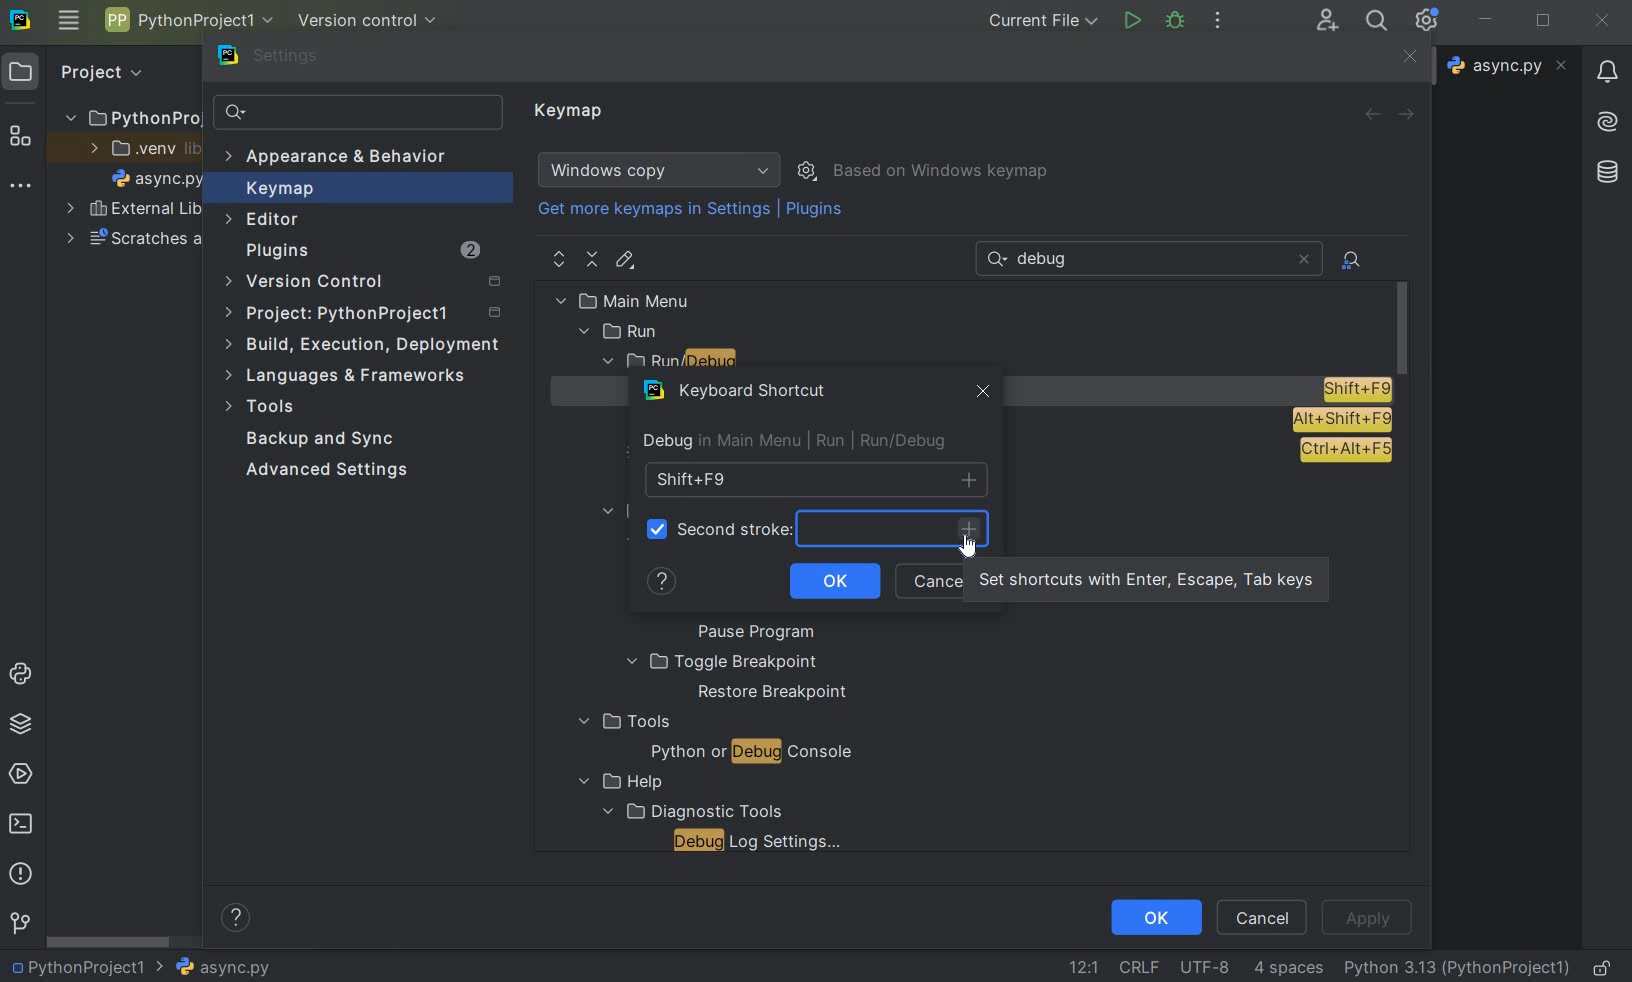 The height and width of the screenshot is (982, 1632). Describe the element at coordinates (571, 112) in the screenshot. I see `keymap` at that location.